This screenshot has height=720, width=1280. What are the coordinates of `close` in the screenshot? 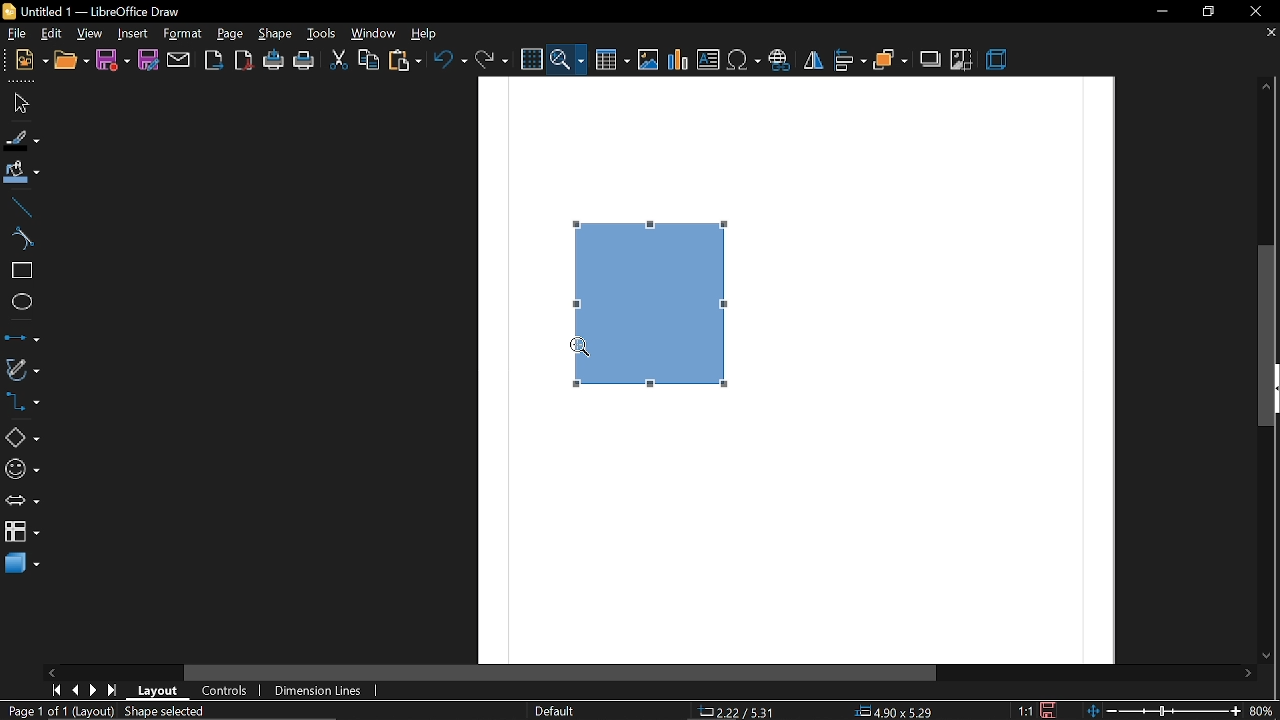 It's located at (1253, 10).